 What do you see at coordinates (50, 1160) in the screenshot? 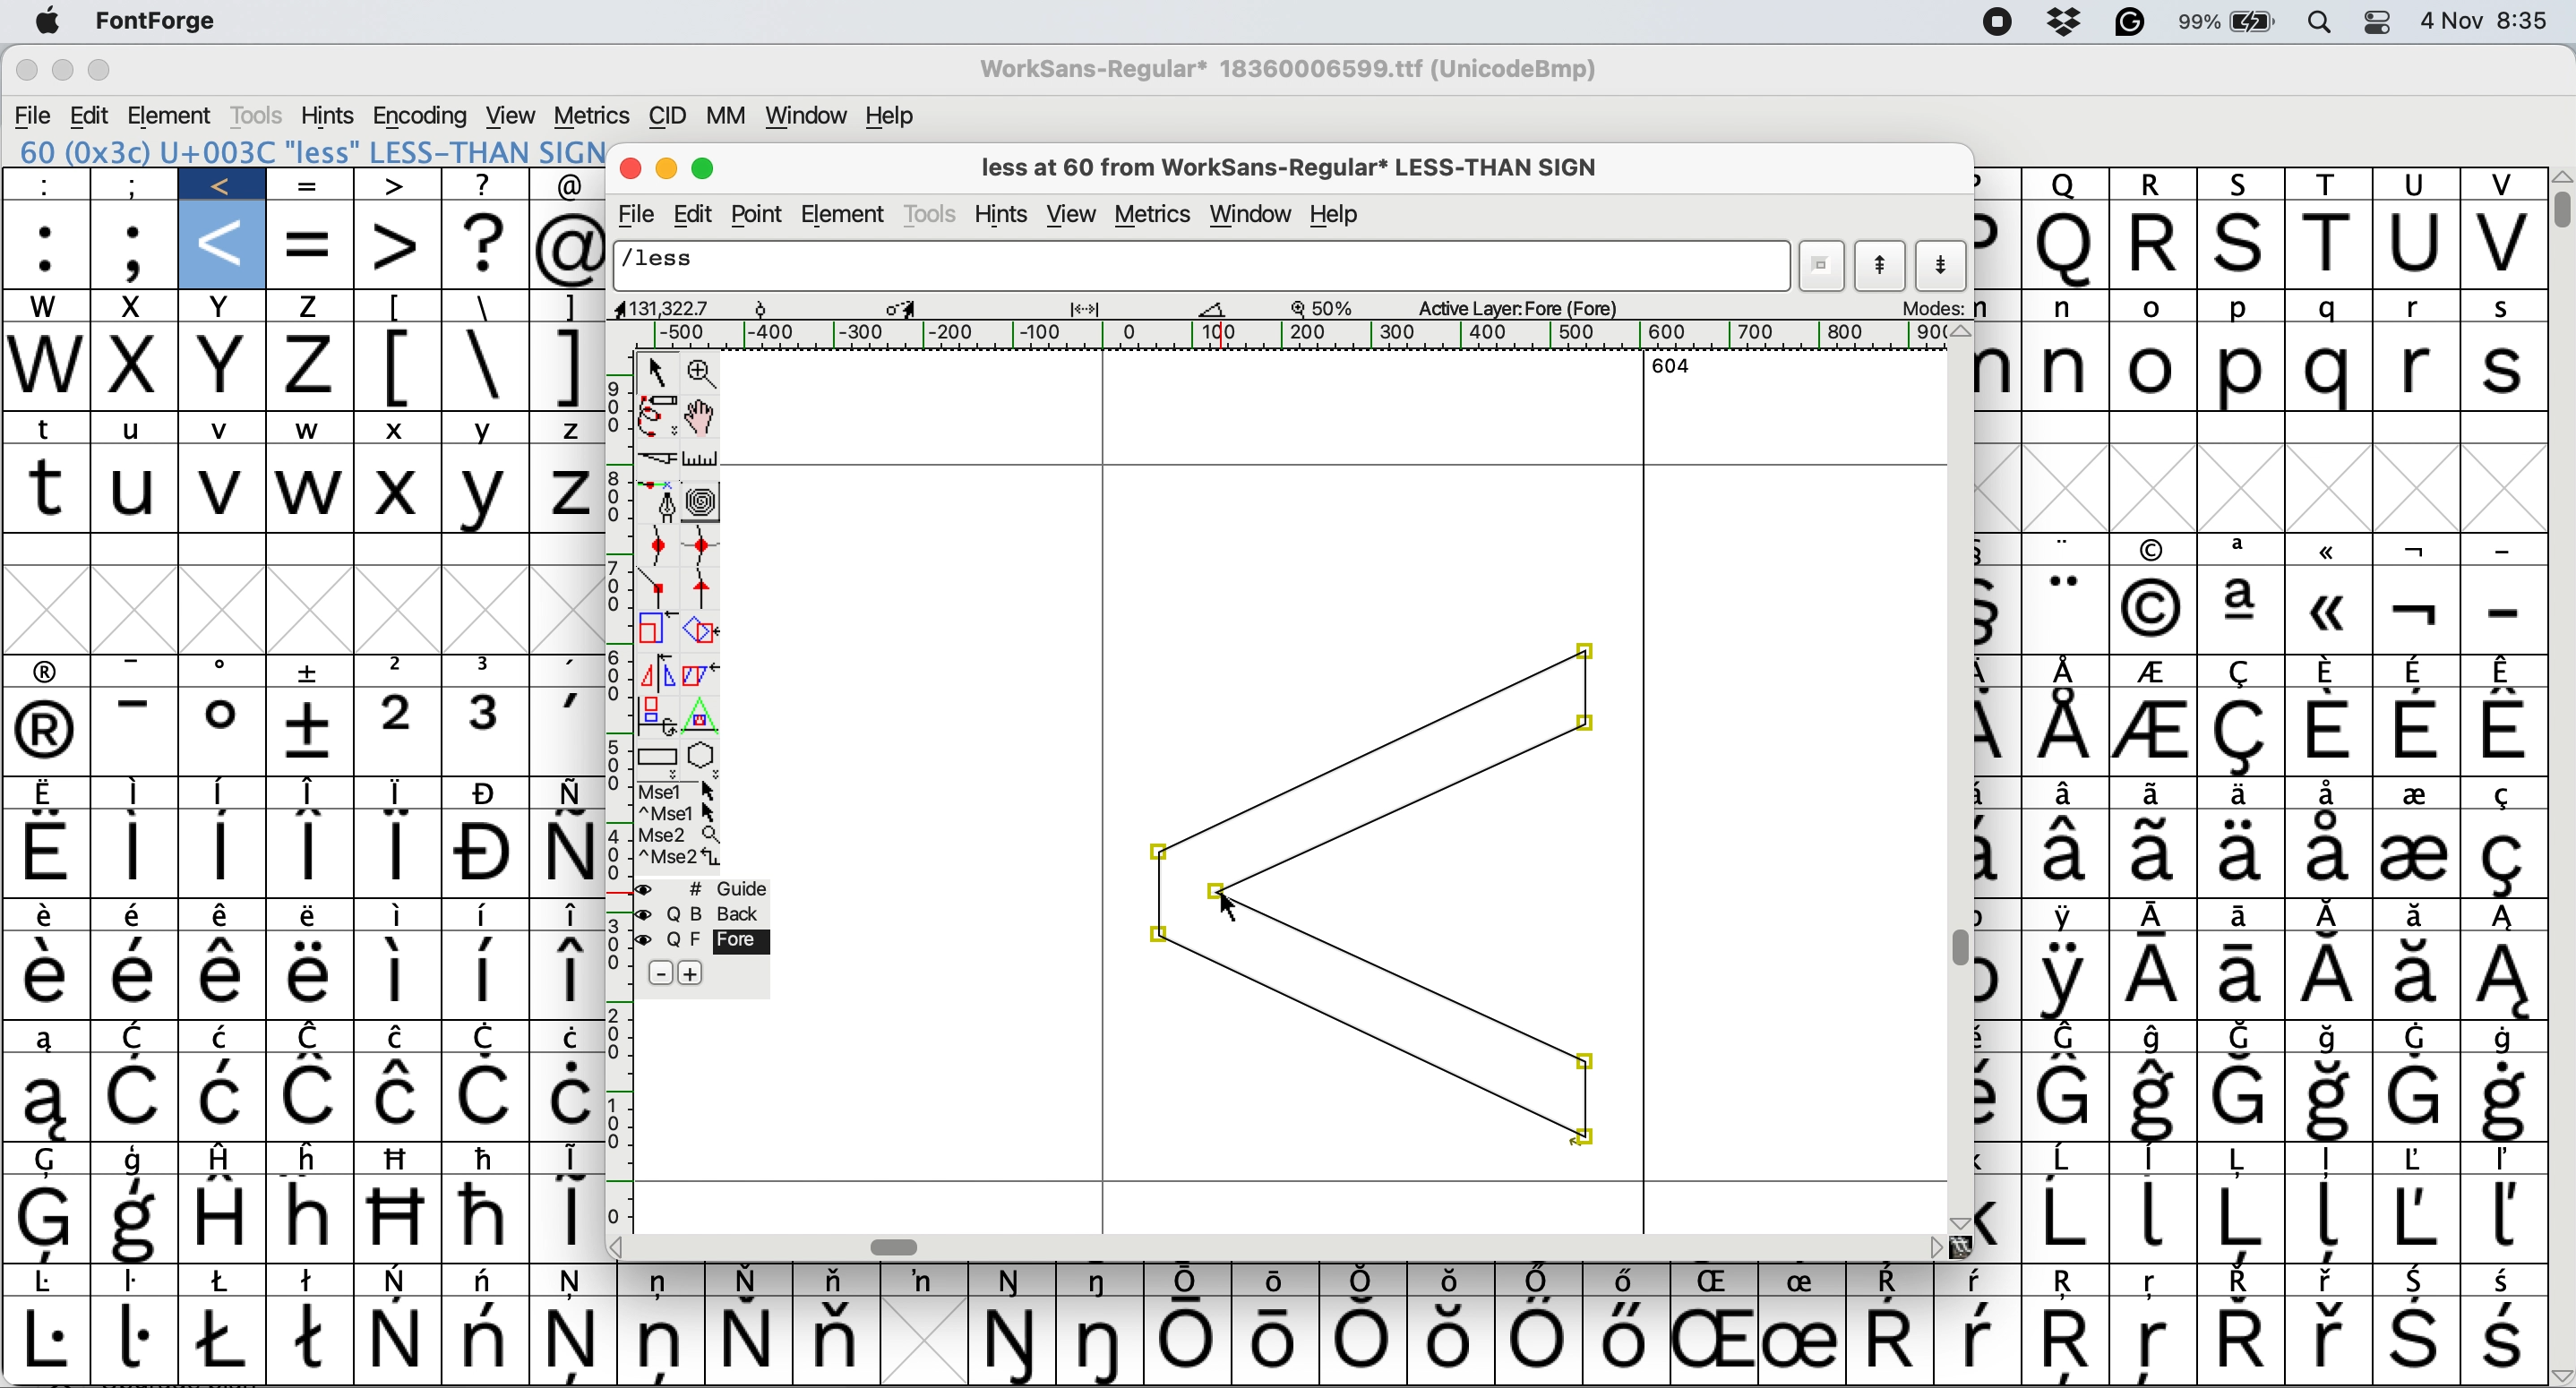
I see `Symbol` at bounding box center [50, 1160].